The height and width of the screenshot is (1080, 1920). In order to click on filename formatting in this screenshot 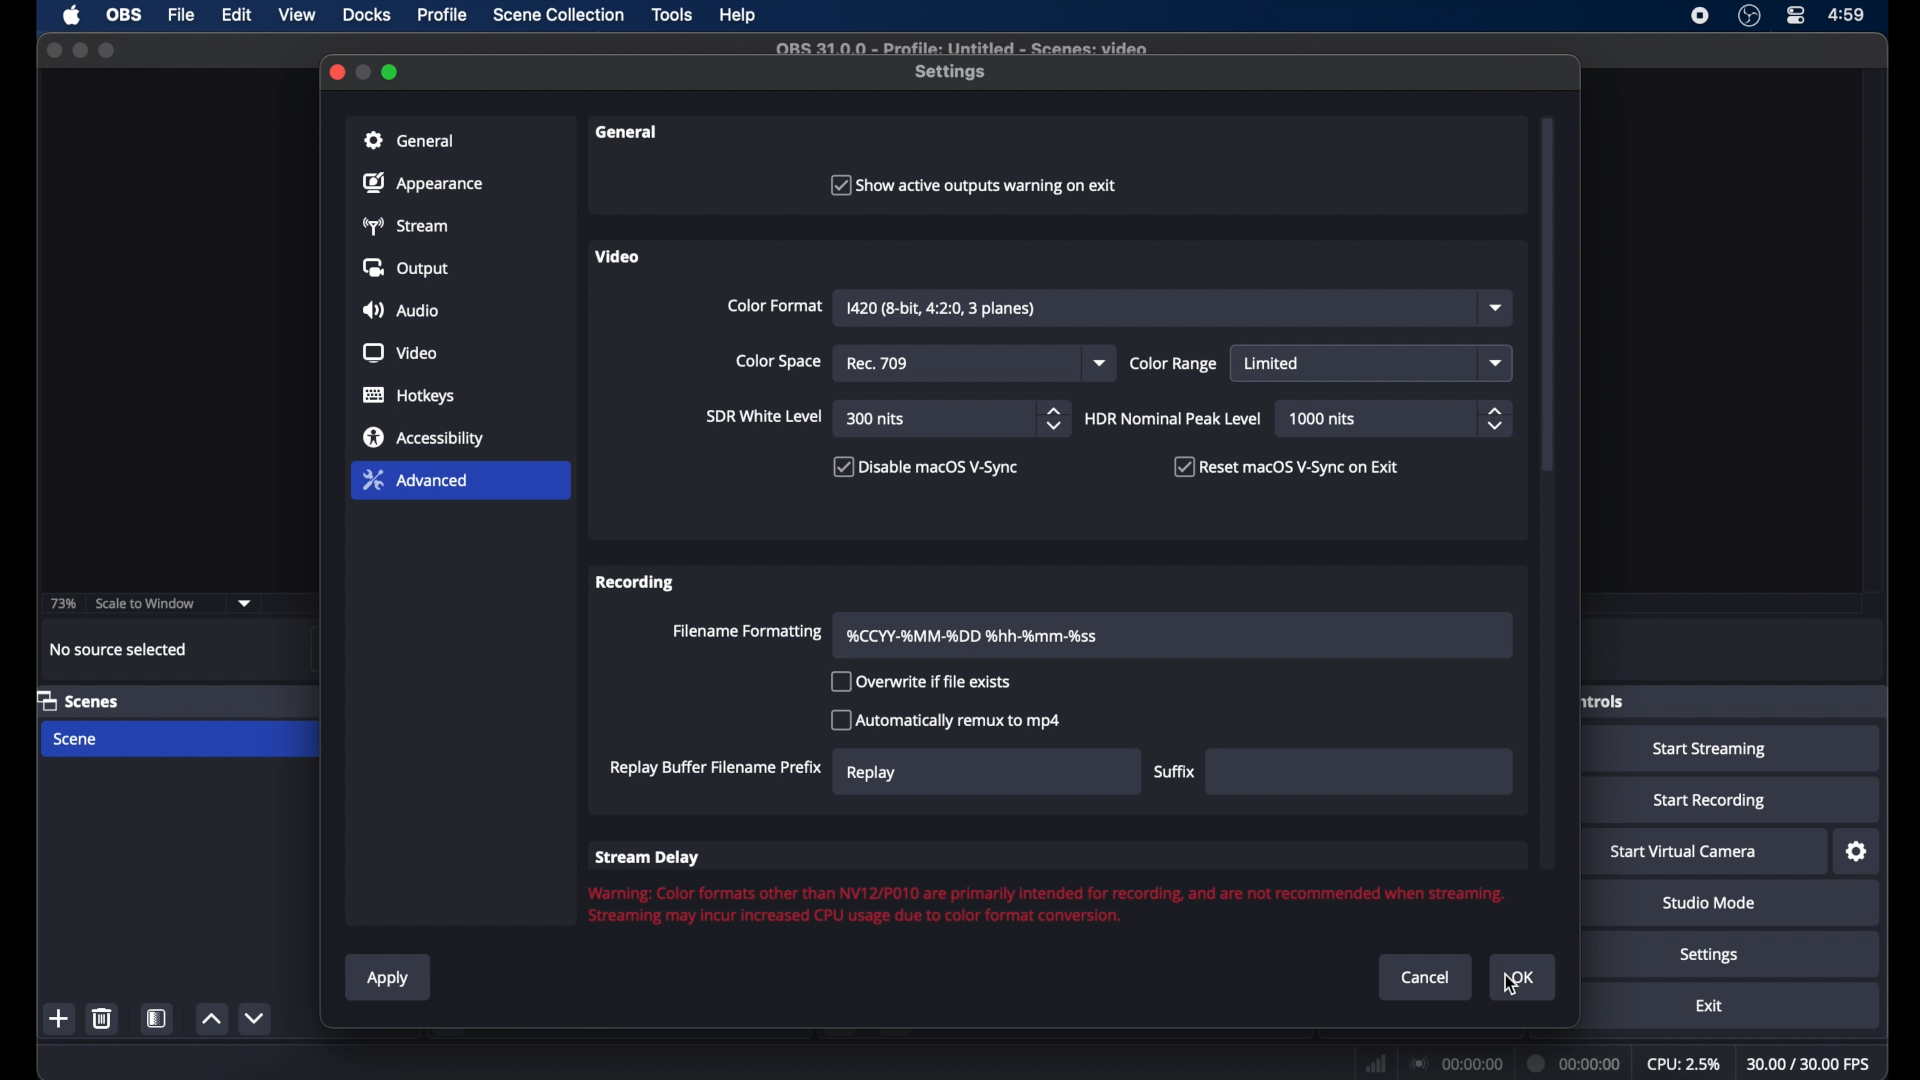, I will do `click(748, 631)`.